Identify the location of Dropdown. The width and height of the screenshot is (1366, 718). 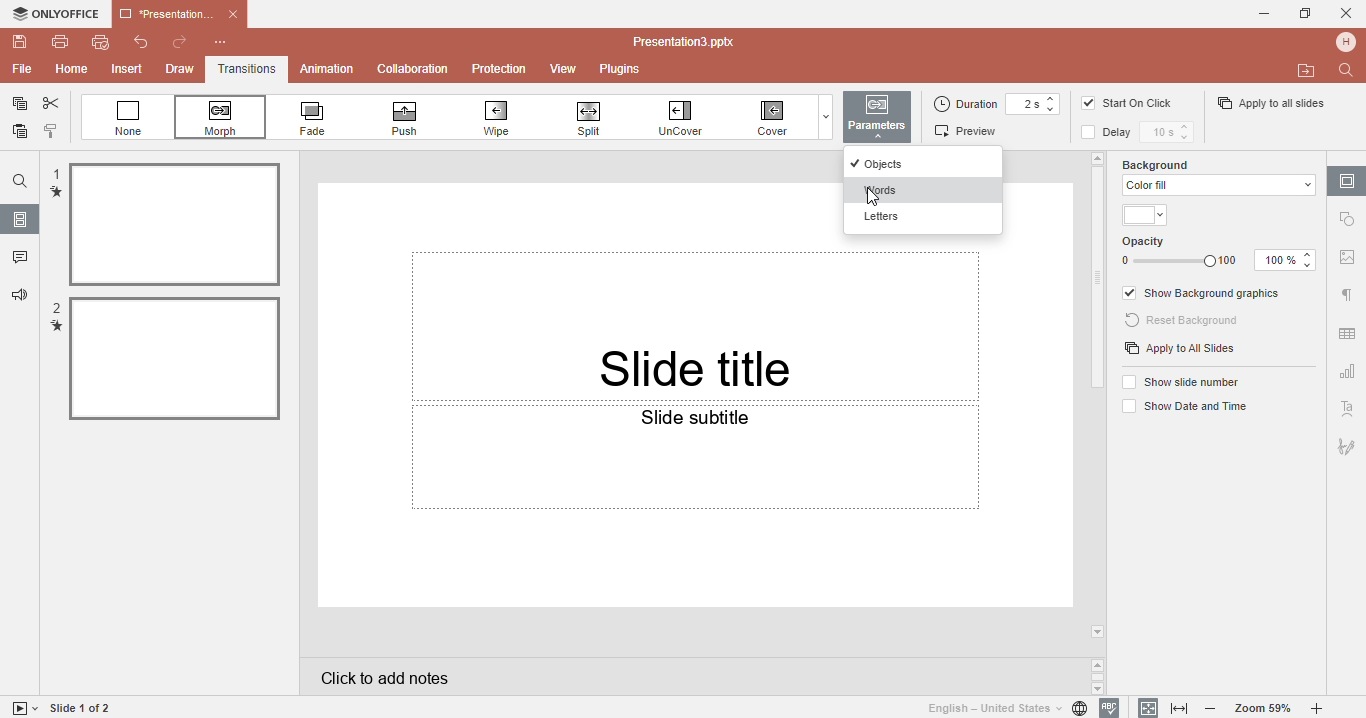
(823, 117).